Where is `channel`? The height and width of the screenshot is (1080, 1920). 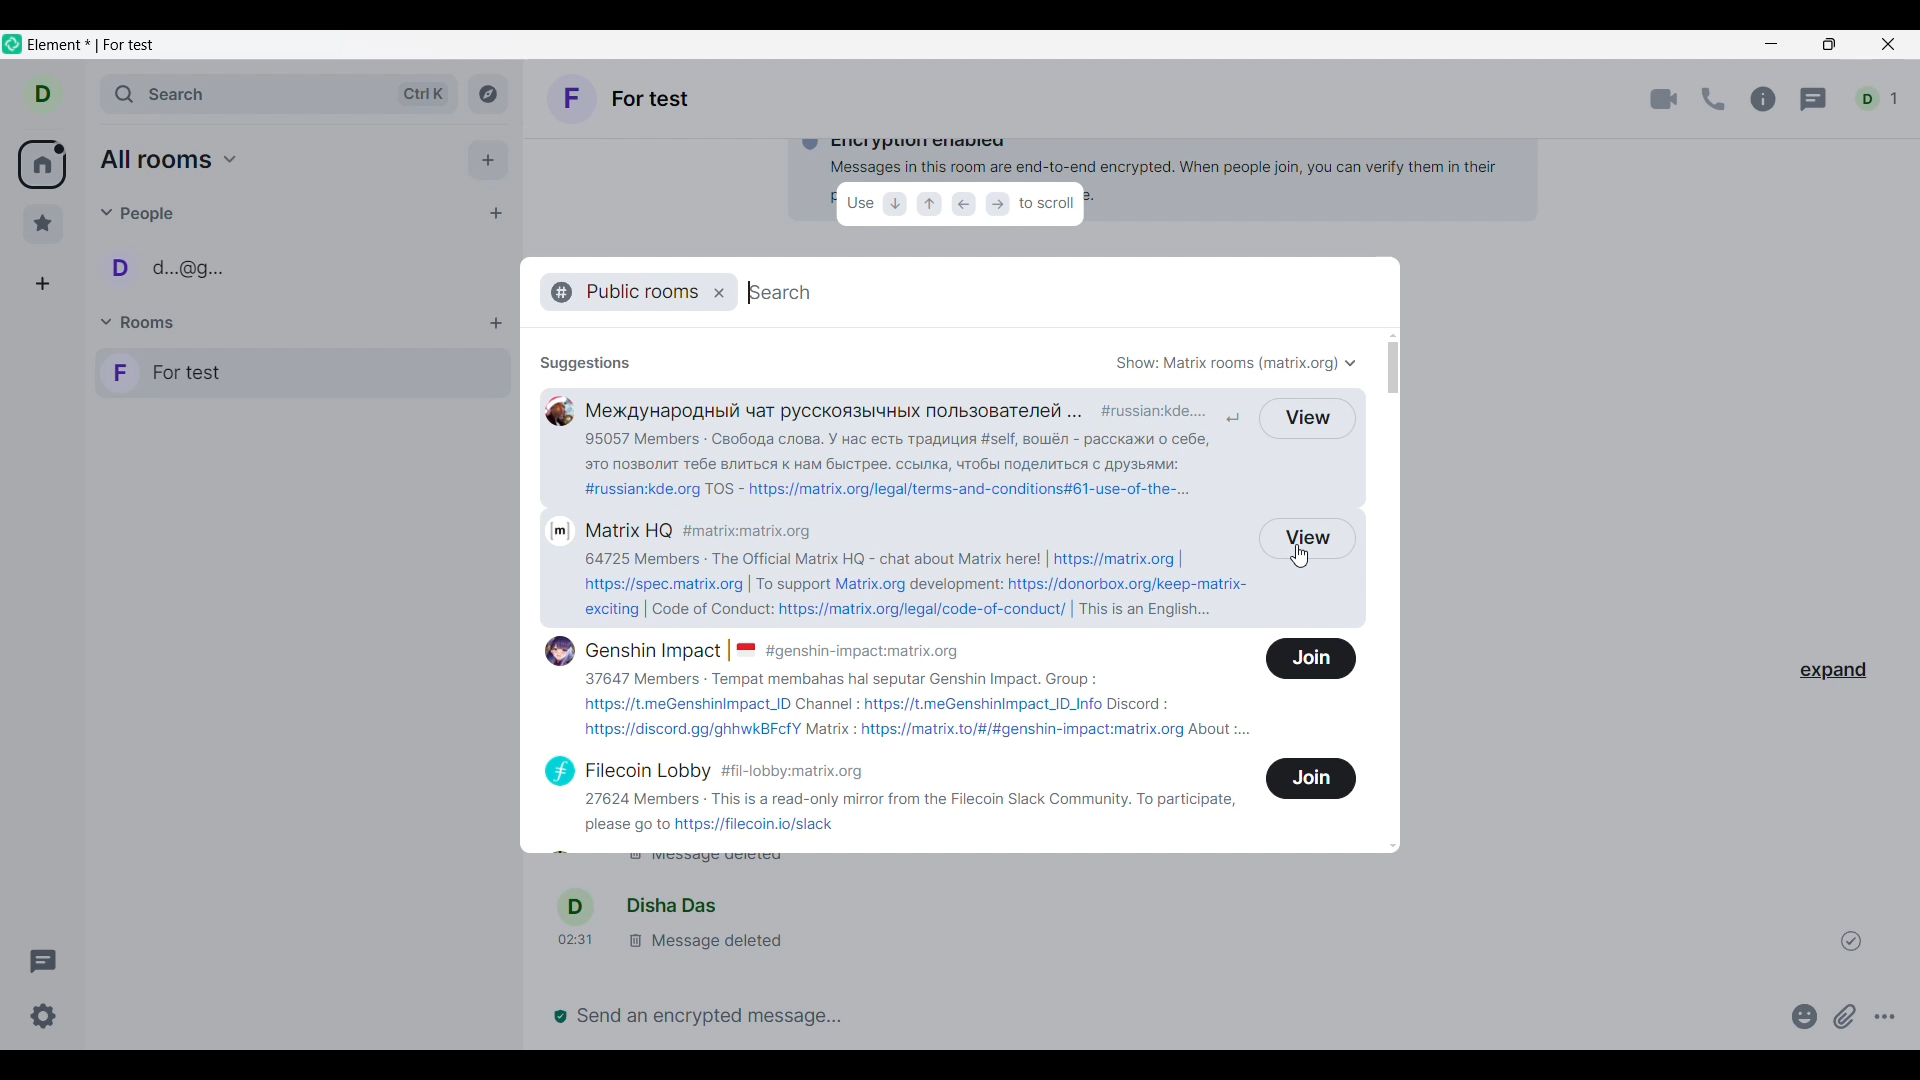
channel is located at coordinates (827, 704).